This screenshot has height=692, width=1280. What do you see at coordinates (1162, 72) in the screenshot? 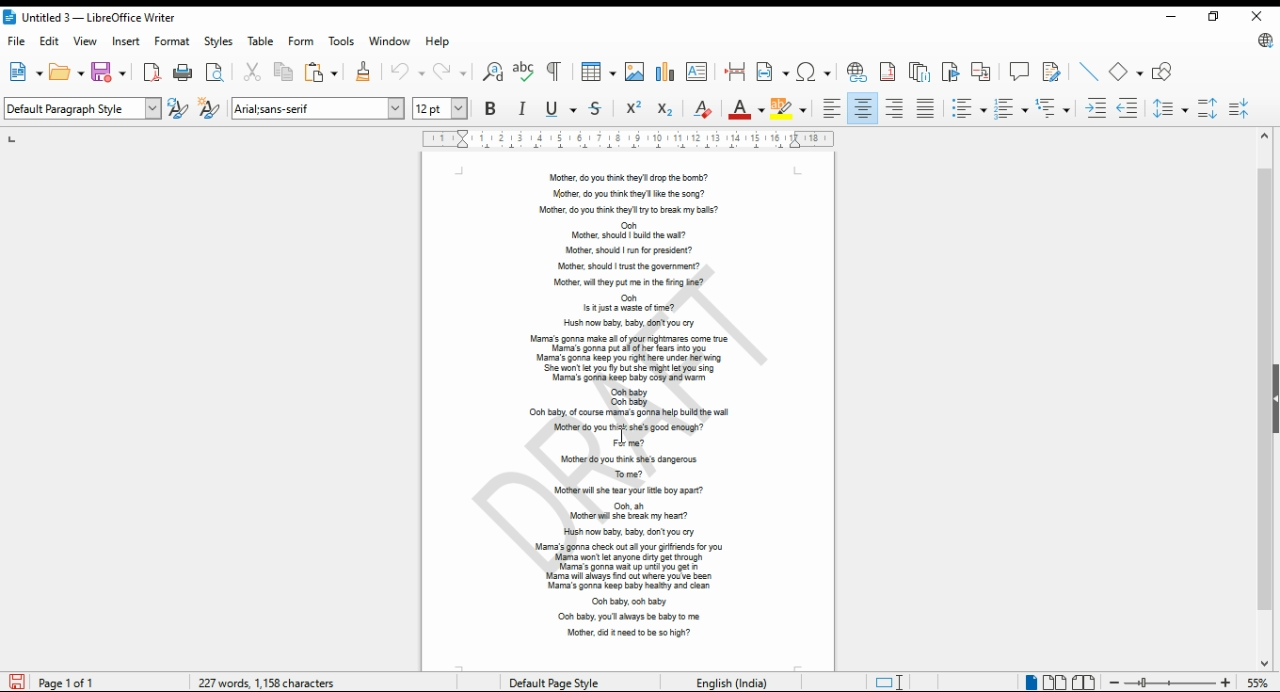
I see `show draw functions` at bounding box center [1162, 72].